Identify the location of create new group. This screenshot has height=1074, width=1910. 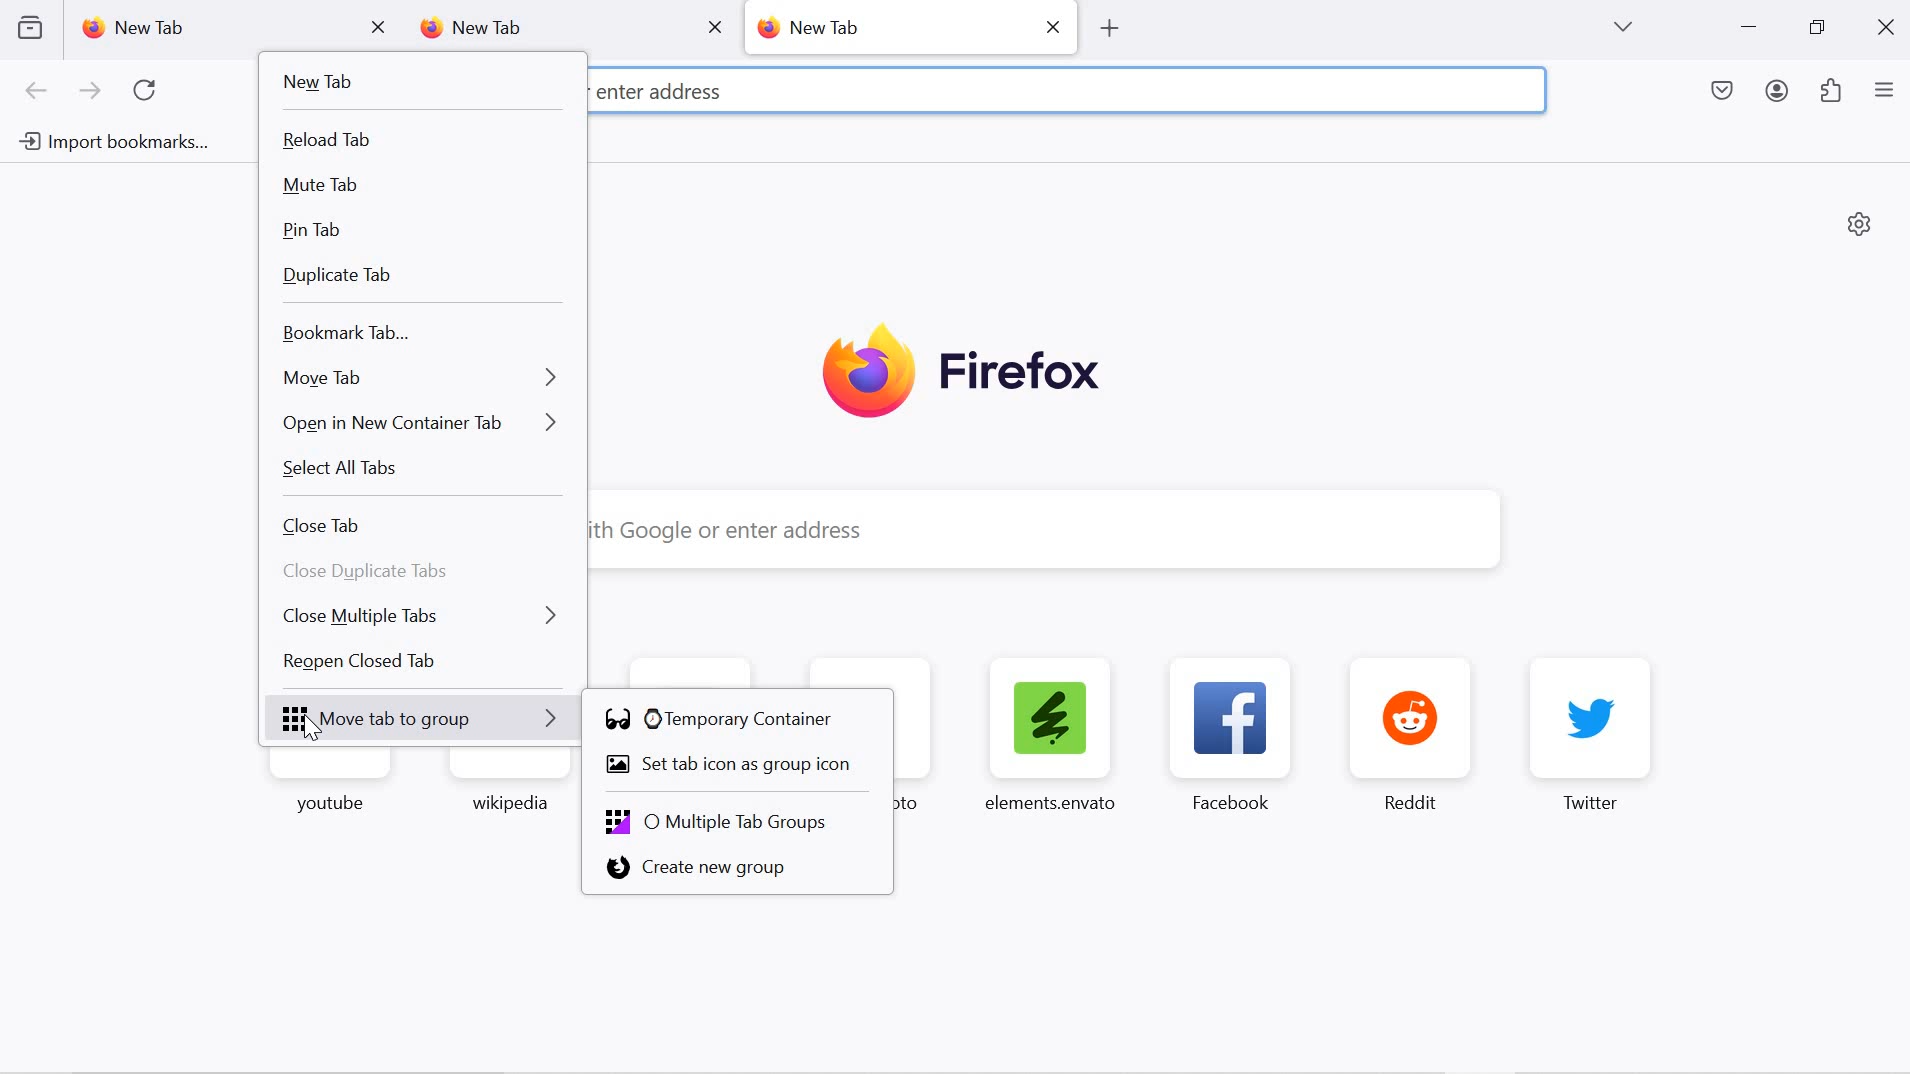
(737, 870).